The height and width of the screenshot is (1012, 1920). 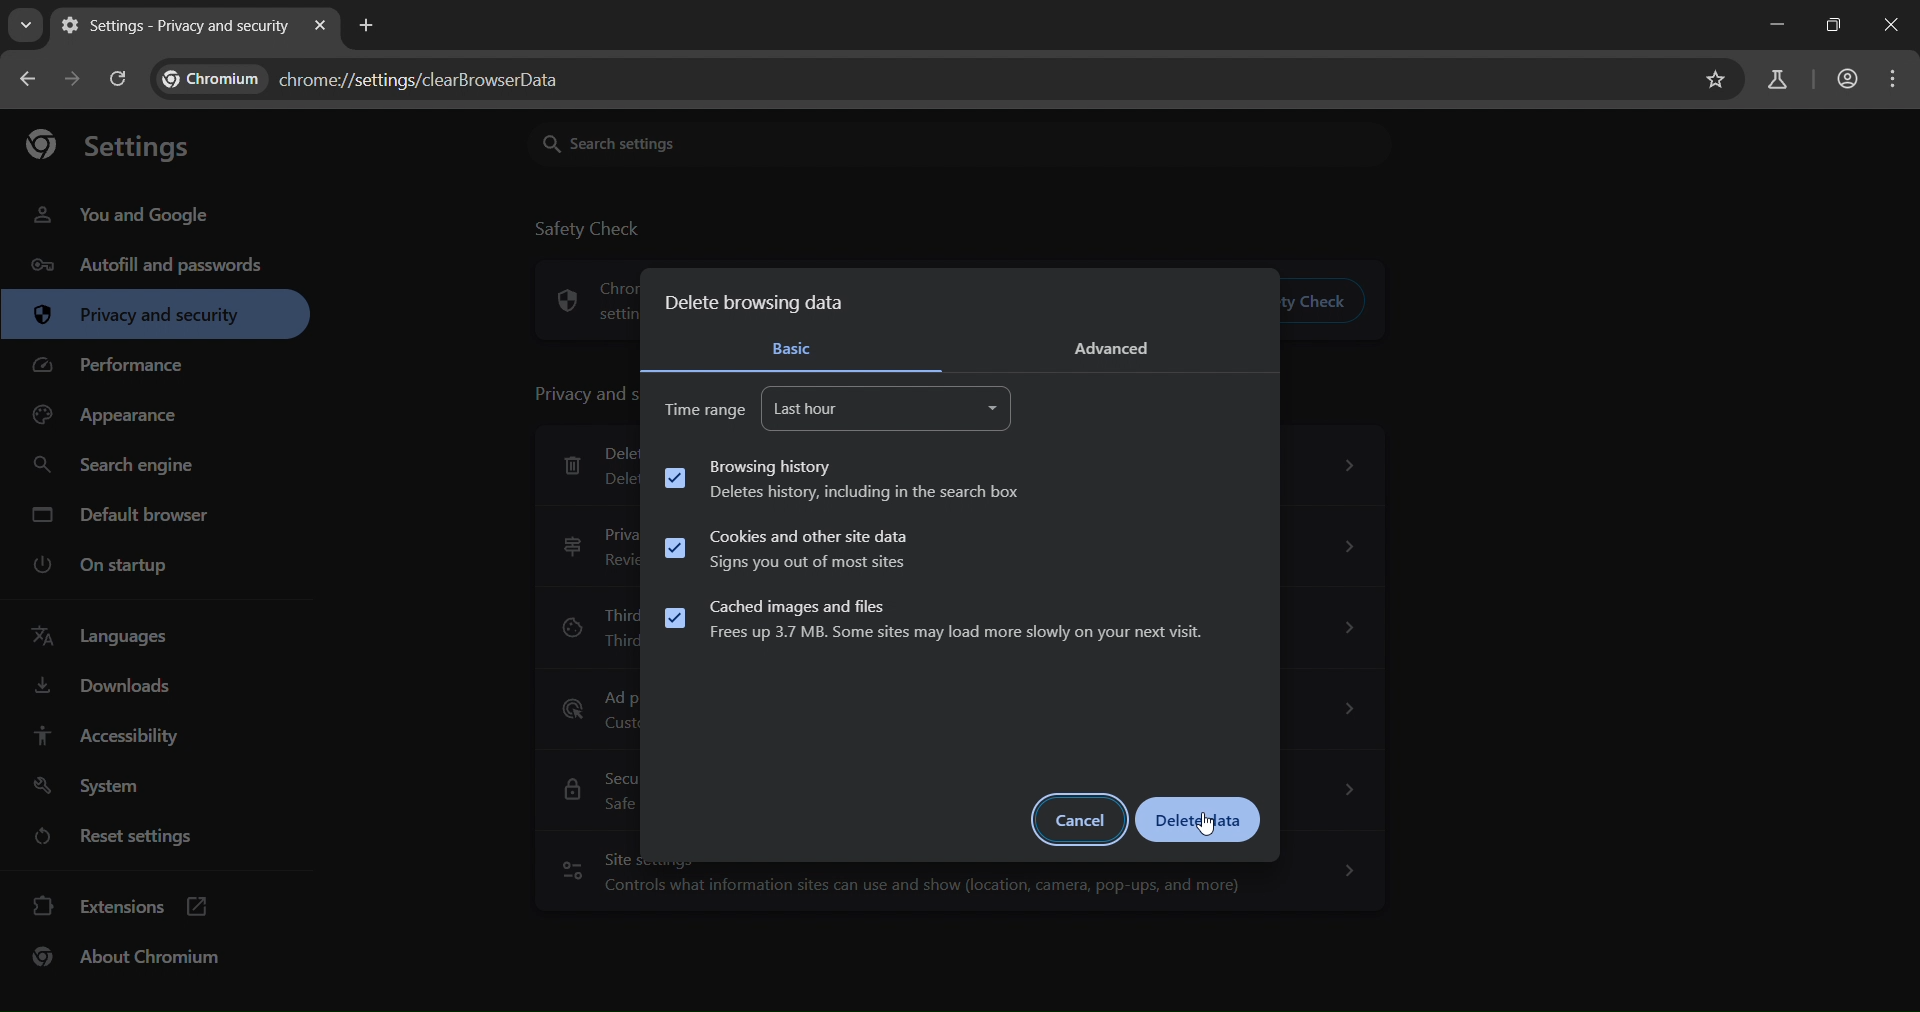 I want to click on cancel, so click(x=1081, y=820).